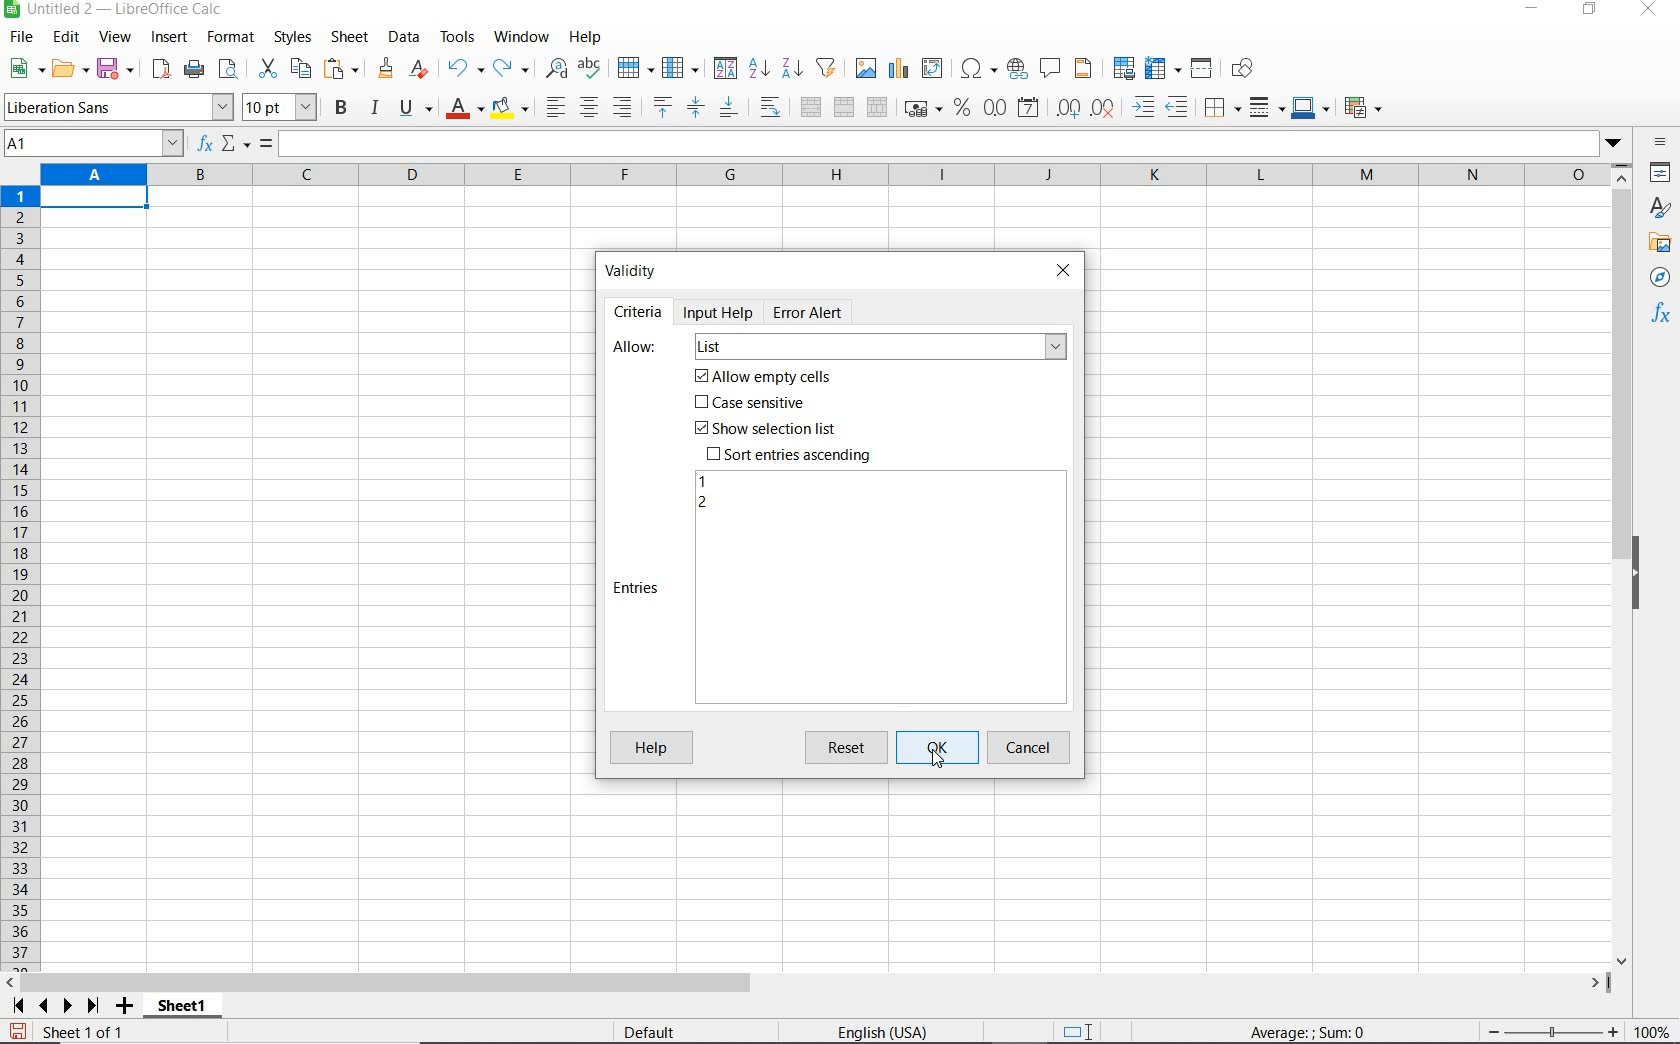 The height and width of the screenshot is (1044, 1680). What do you see at coordinates (638, 312) in the screenshot?
I see `Criteria` at bounding box center [638, 312].